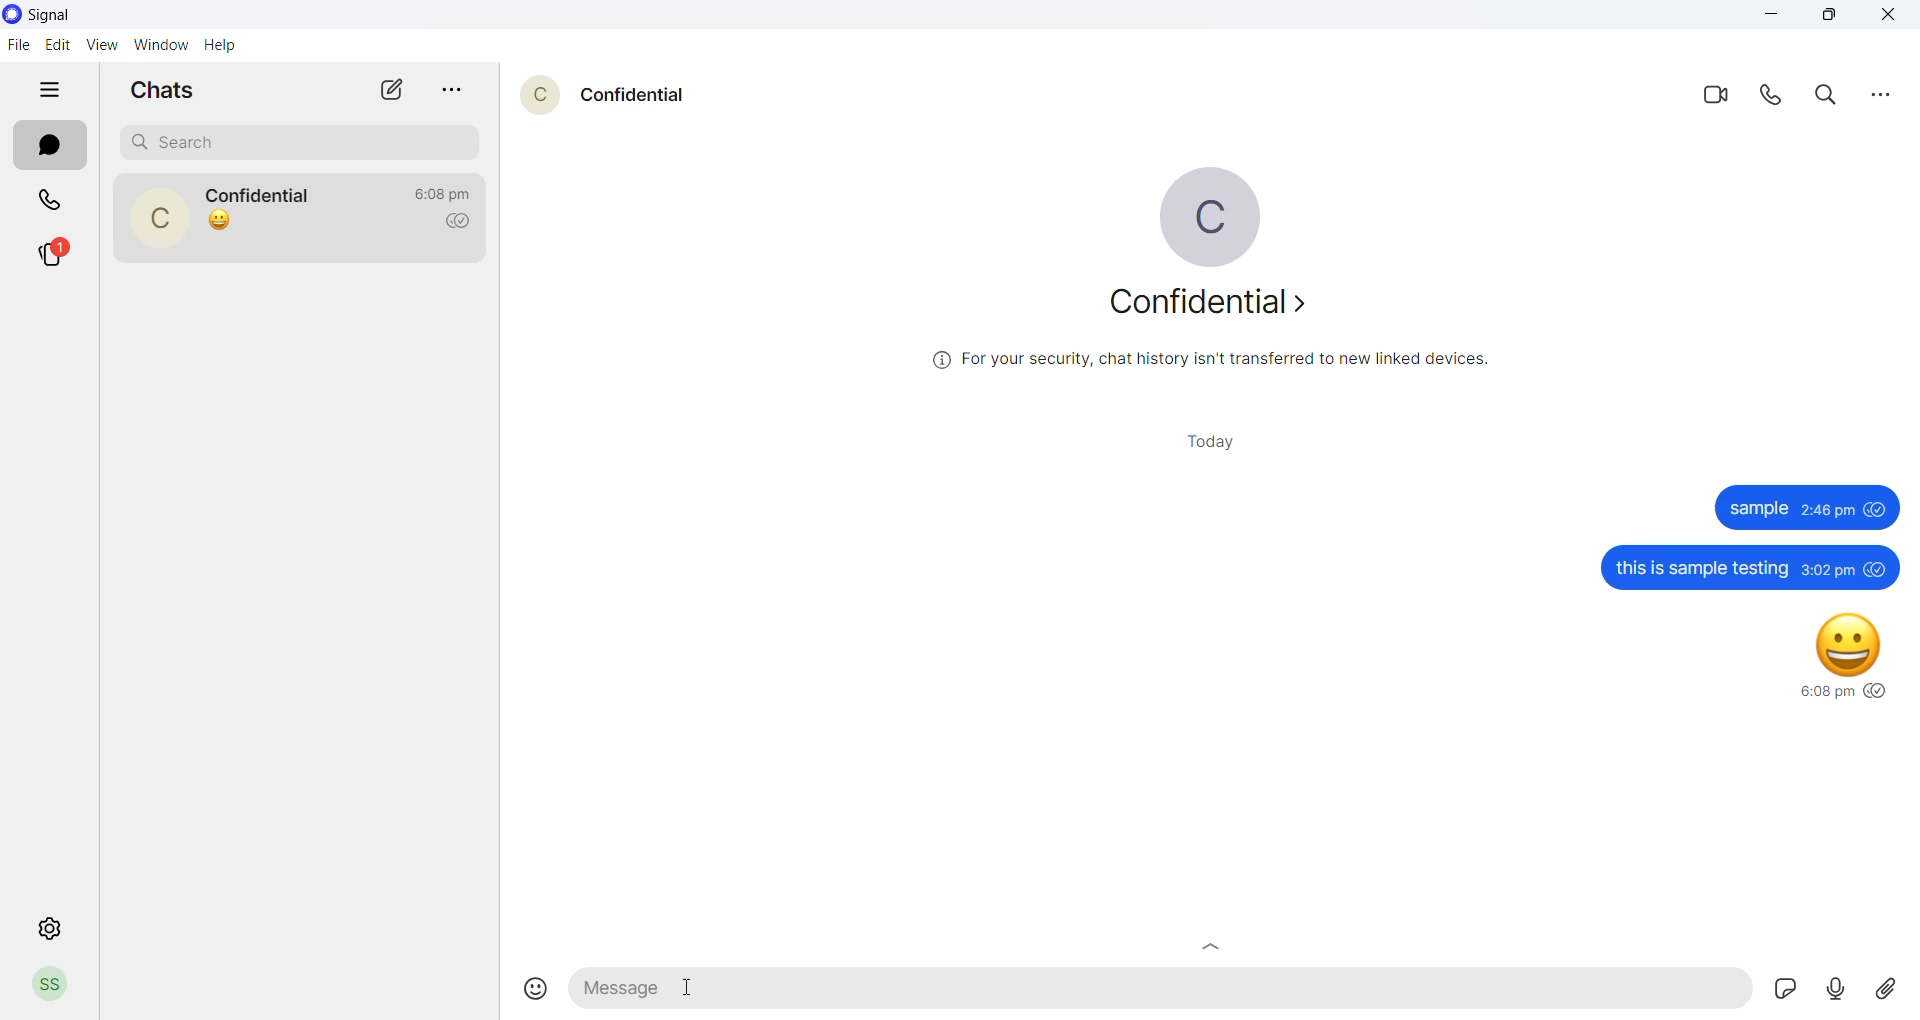 This screenshot has height=1020, width=1920. Describe the element at coordinates (169, 89) in the screenshot. I see `chats` at that location.